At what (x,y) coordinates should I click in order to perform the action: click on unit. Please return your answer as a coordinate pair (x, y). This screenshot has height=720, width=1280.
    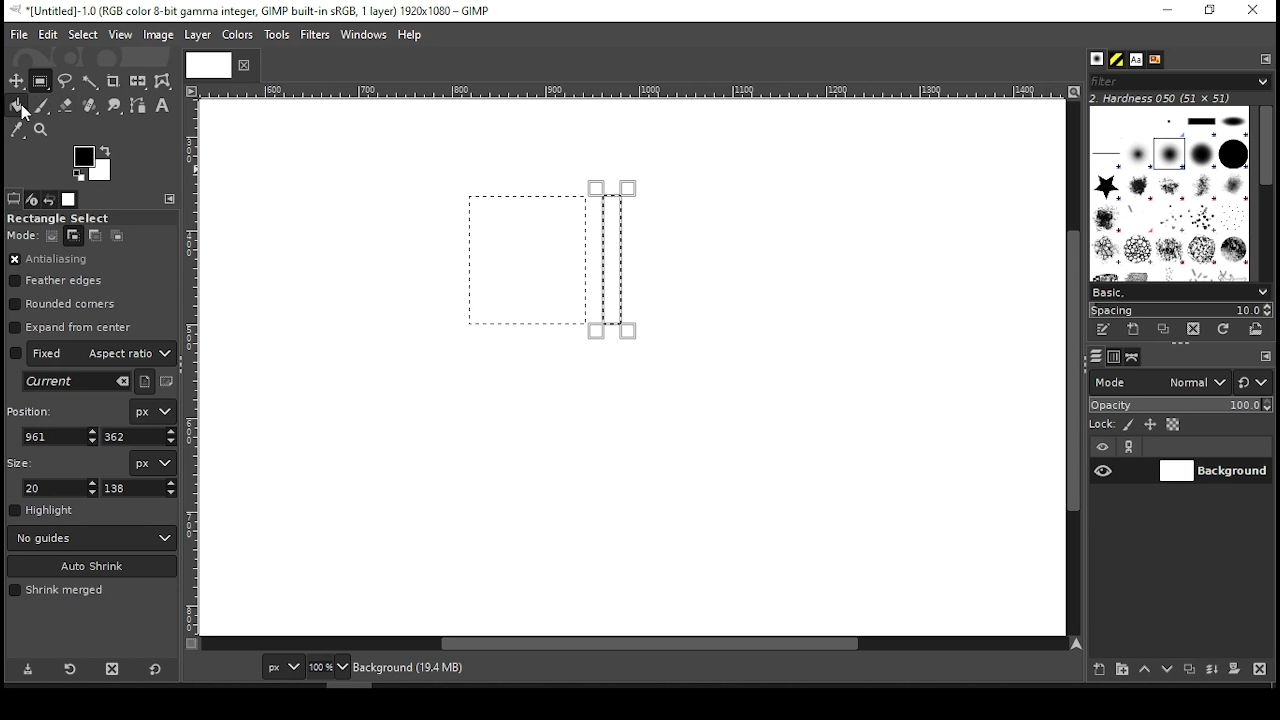
    Looking at the image, I should click on (154, 412).